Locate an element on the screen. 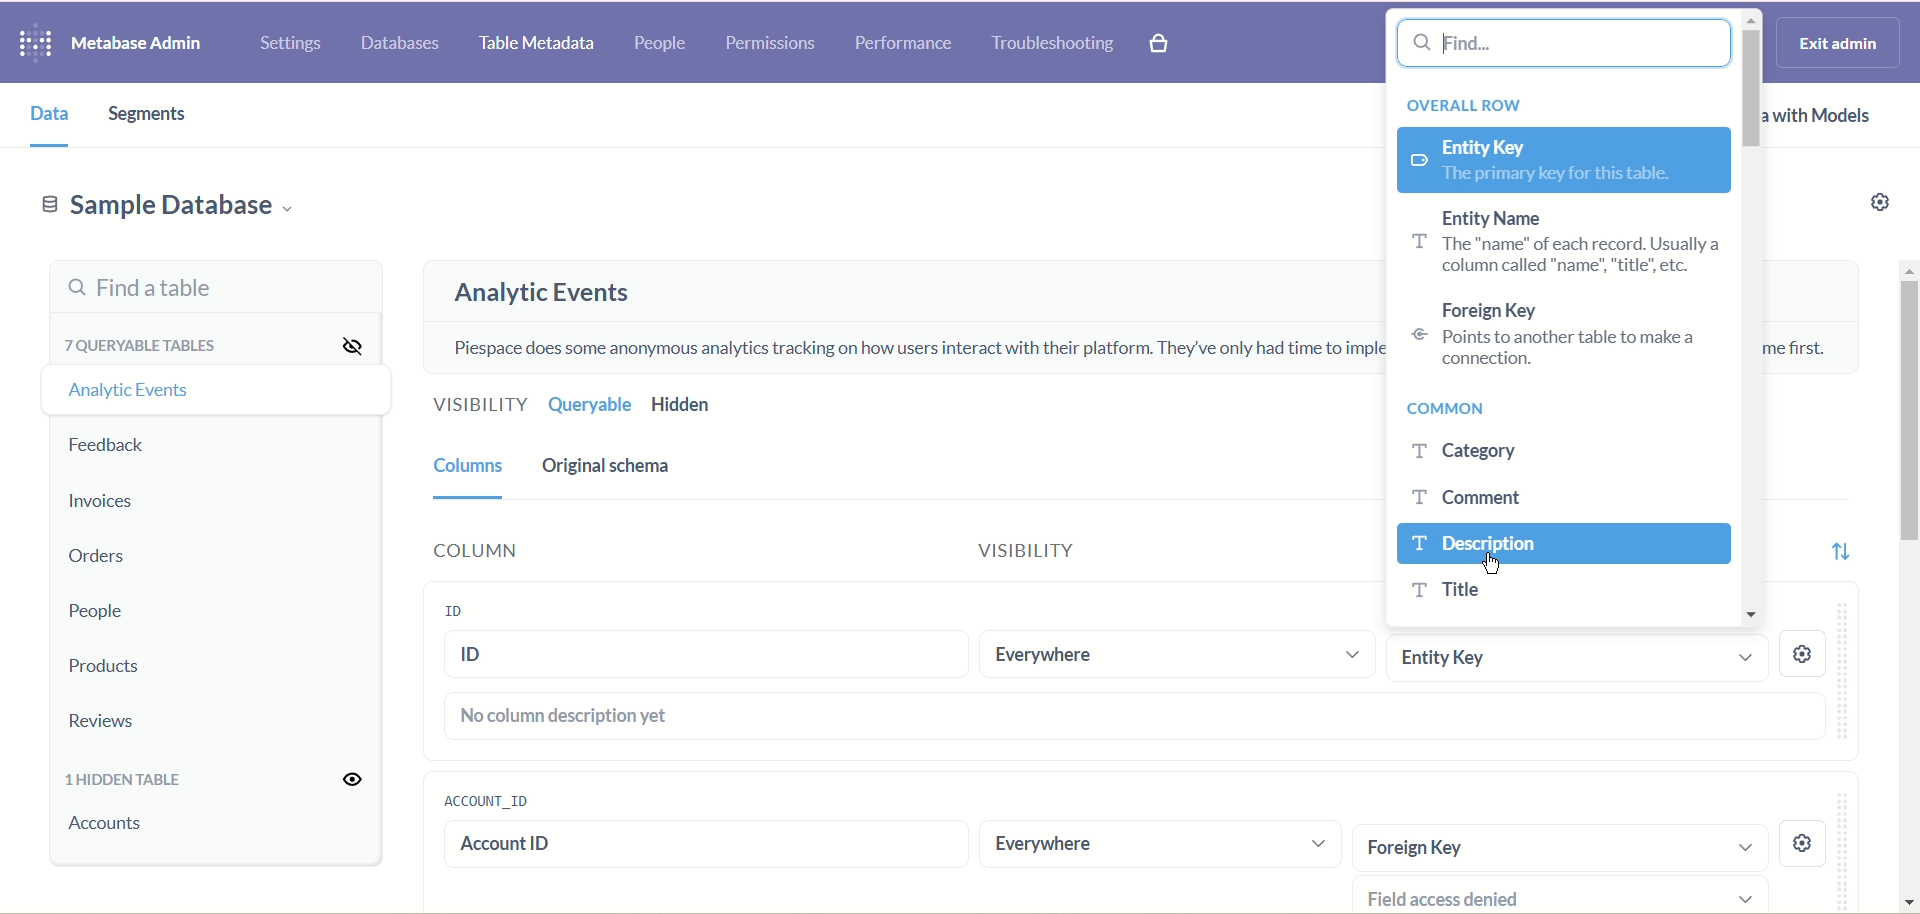 The height and width of the screenshot is (914, 1920). visibility is located at coordinates (1004, 551).